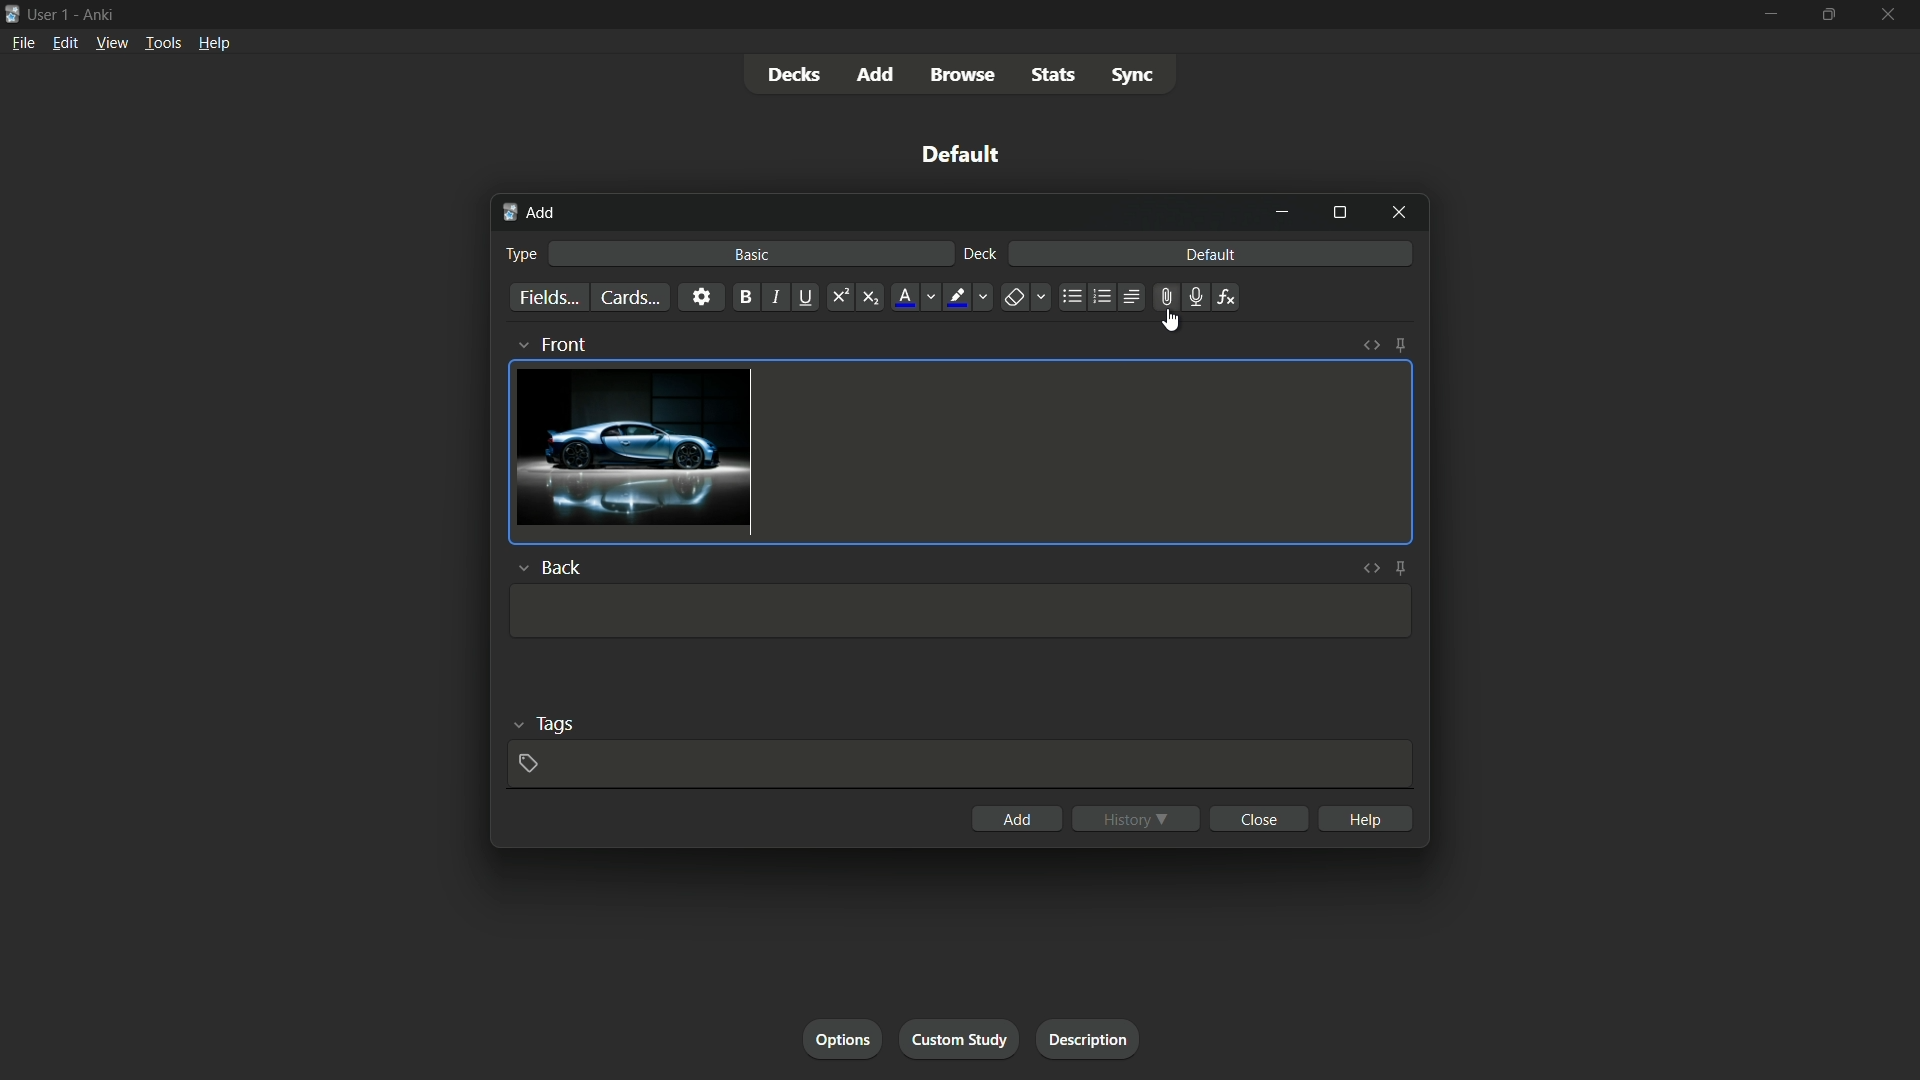 This screenshot has width=1920, height=1080. I want to click on deck, so click(981, 253).